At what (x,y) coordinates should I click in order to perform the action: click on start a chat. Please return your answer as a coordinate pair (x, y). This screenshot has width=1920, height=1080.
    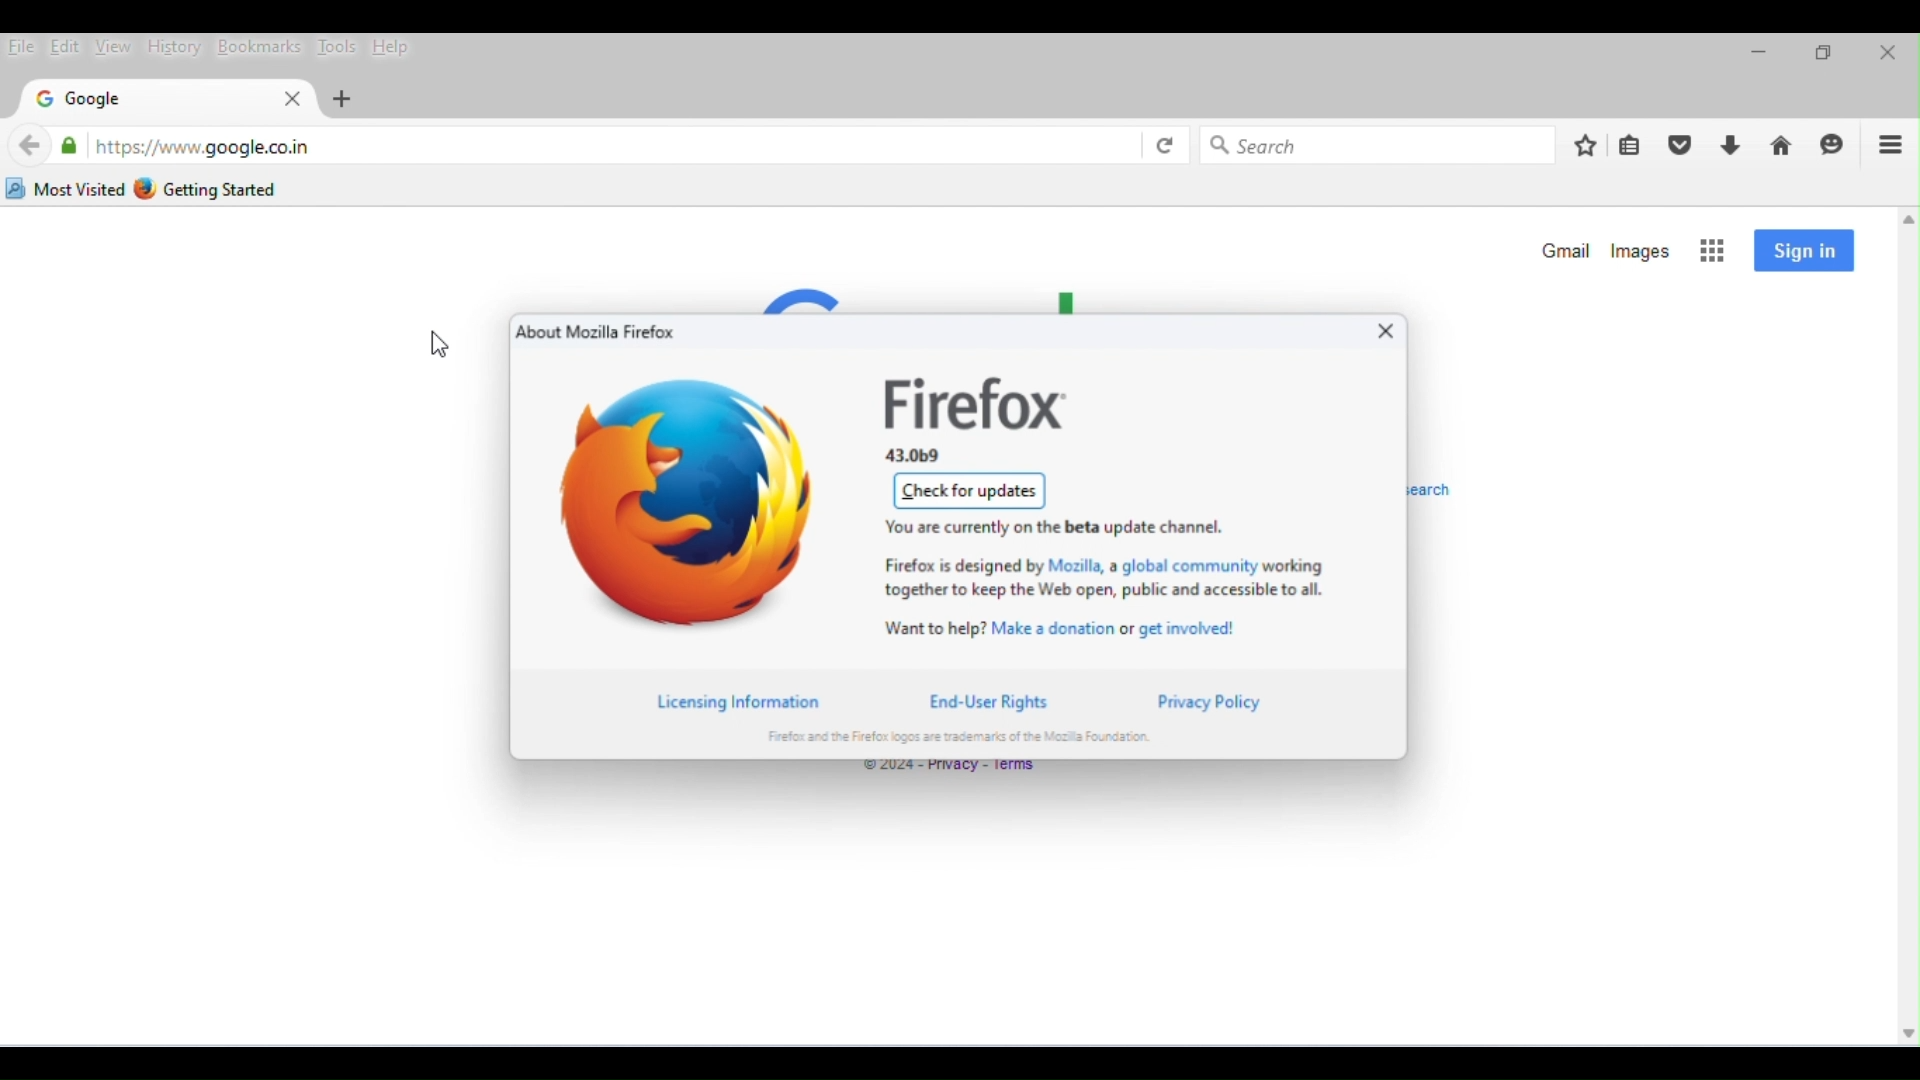
    Looking at the image, I should click on (1835, 145).